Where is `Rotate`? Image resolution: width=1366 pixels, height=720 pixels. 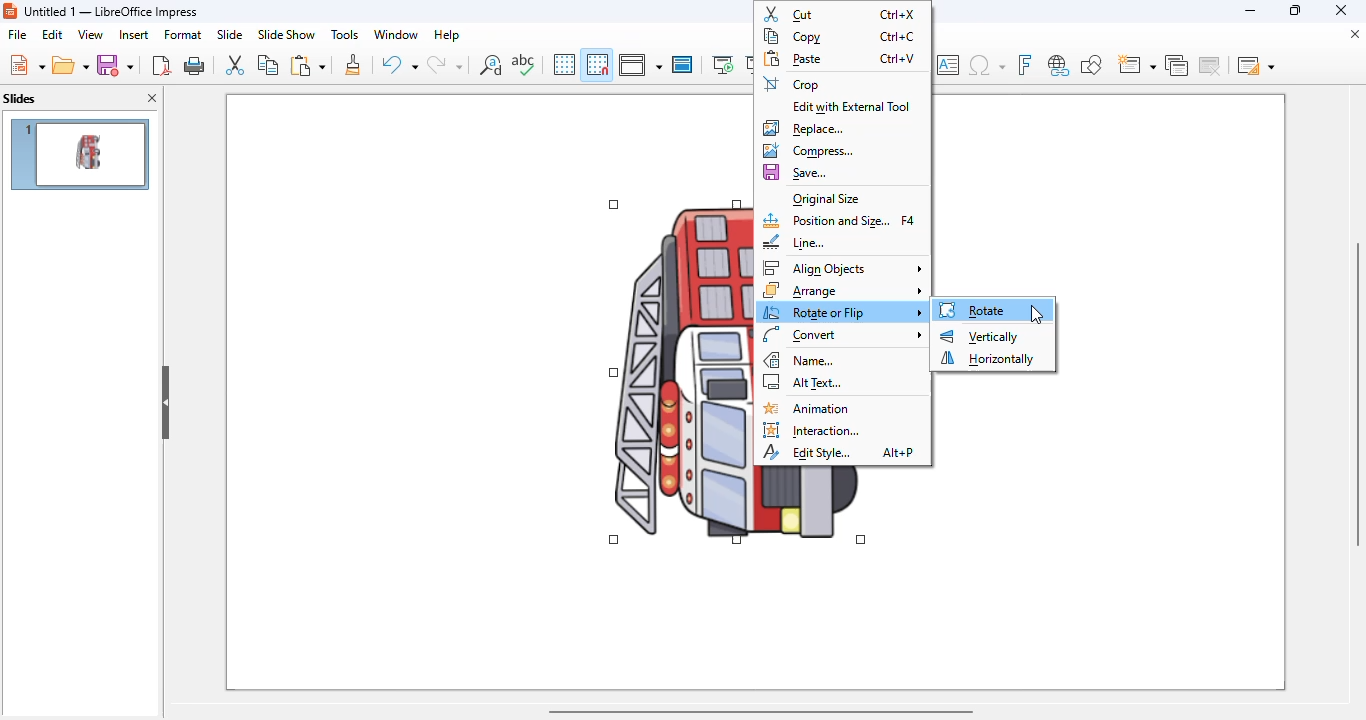 Rotate is located at coordinates (993, 311).